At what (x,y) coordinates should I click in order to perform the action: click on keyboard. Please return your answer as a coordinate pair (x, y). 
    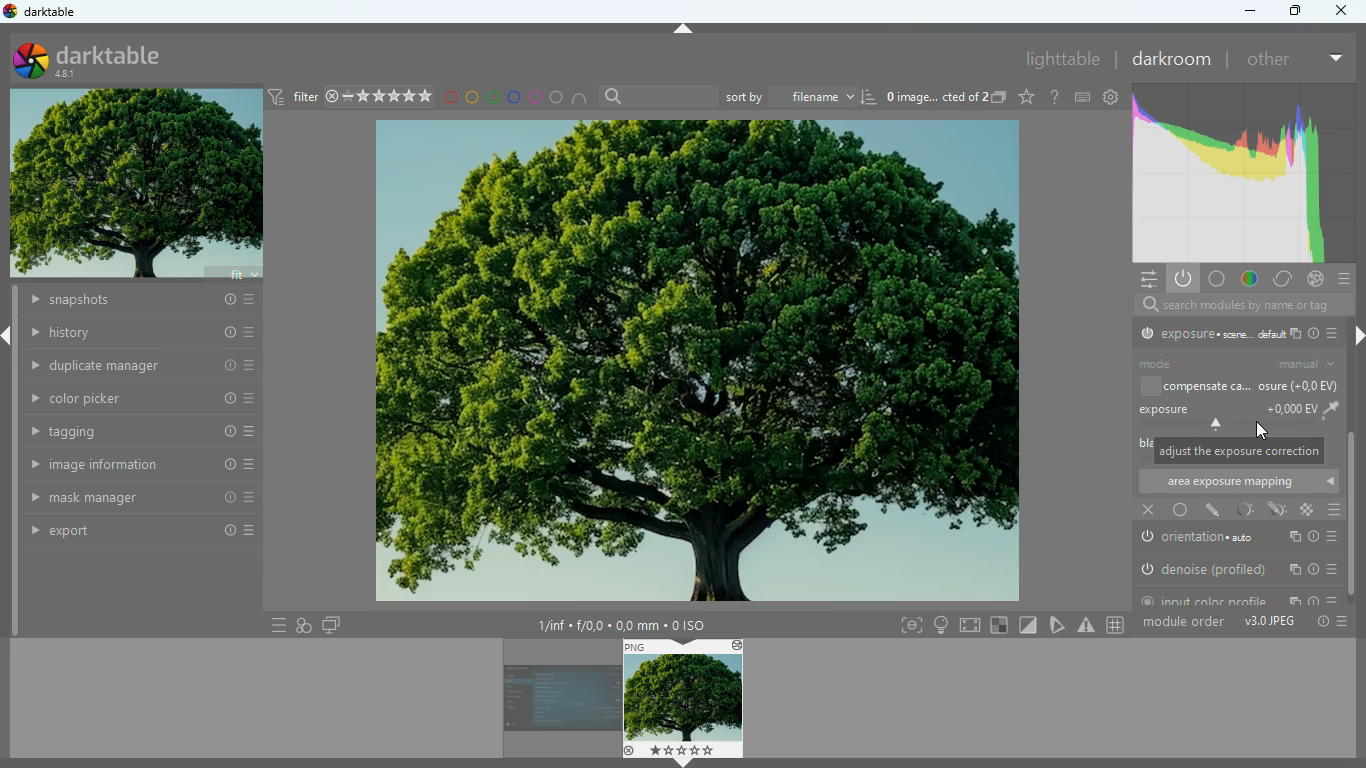
    Looking at the image, I should click on (1084, 97).